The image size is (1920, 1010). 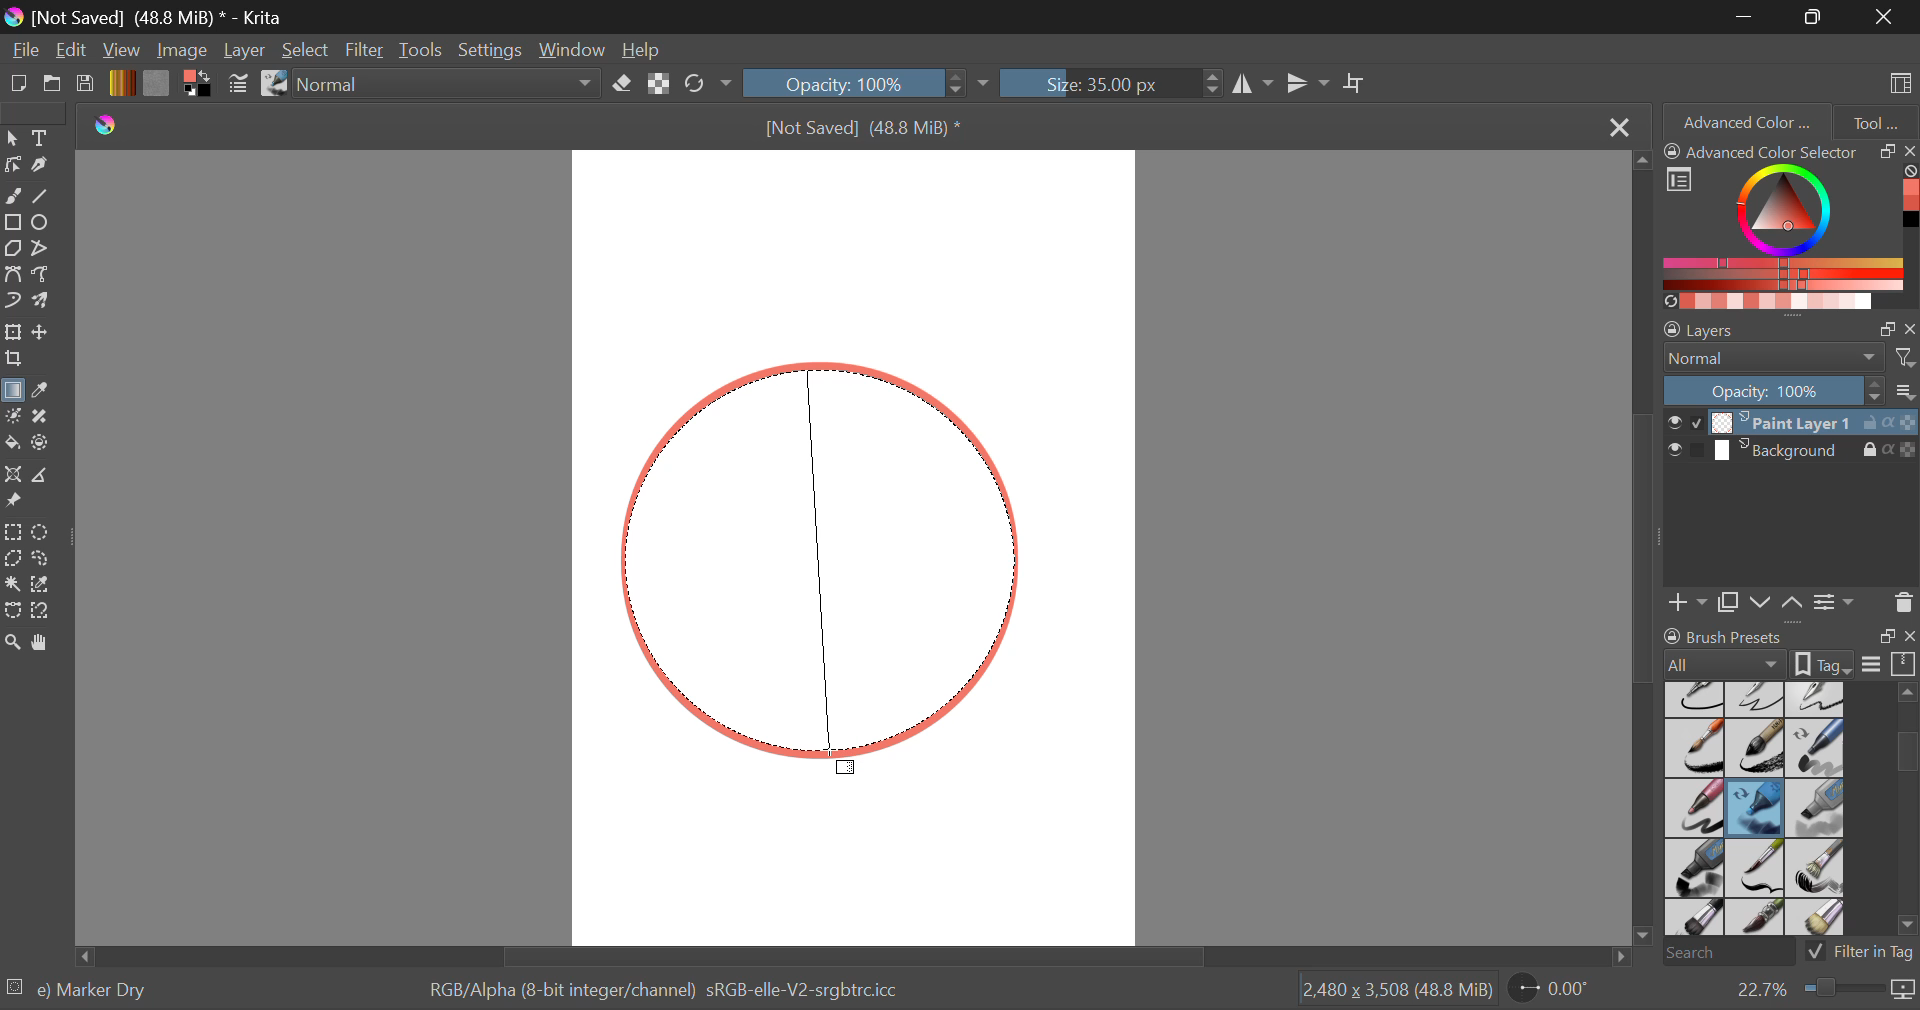 What do you see at coordinates (307, 52) in the screenshot?
I see `Select` at bounding box center [307, 52].